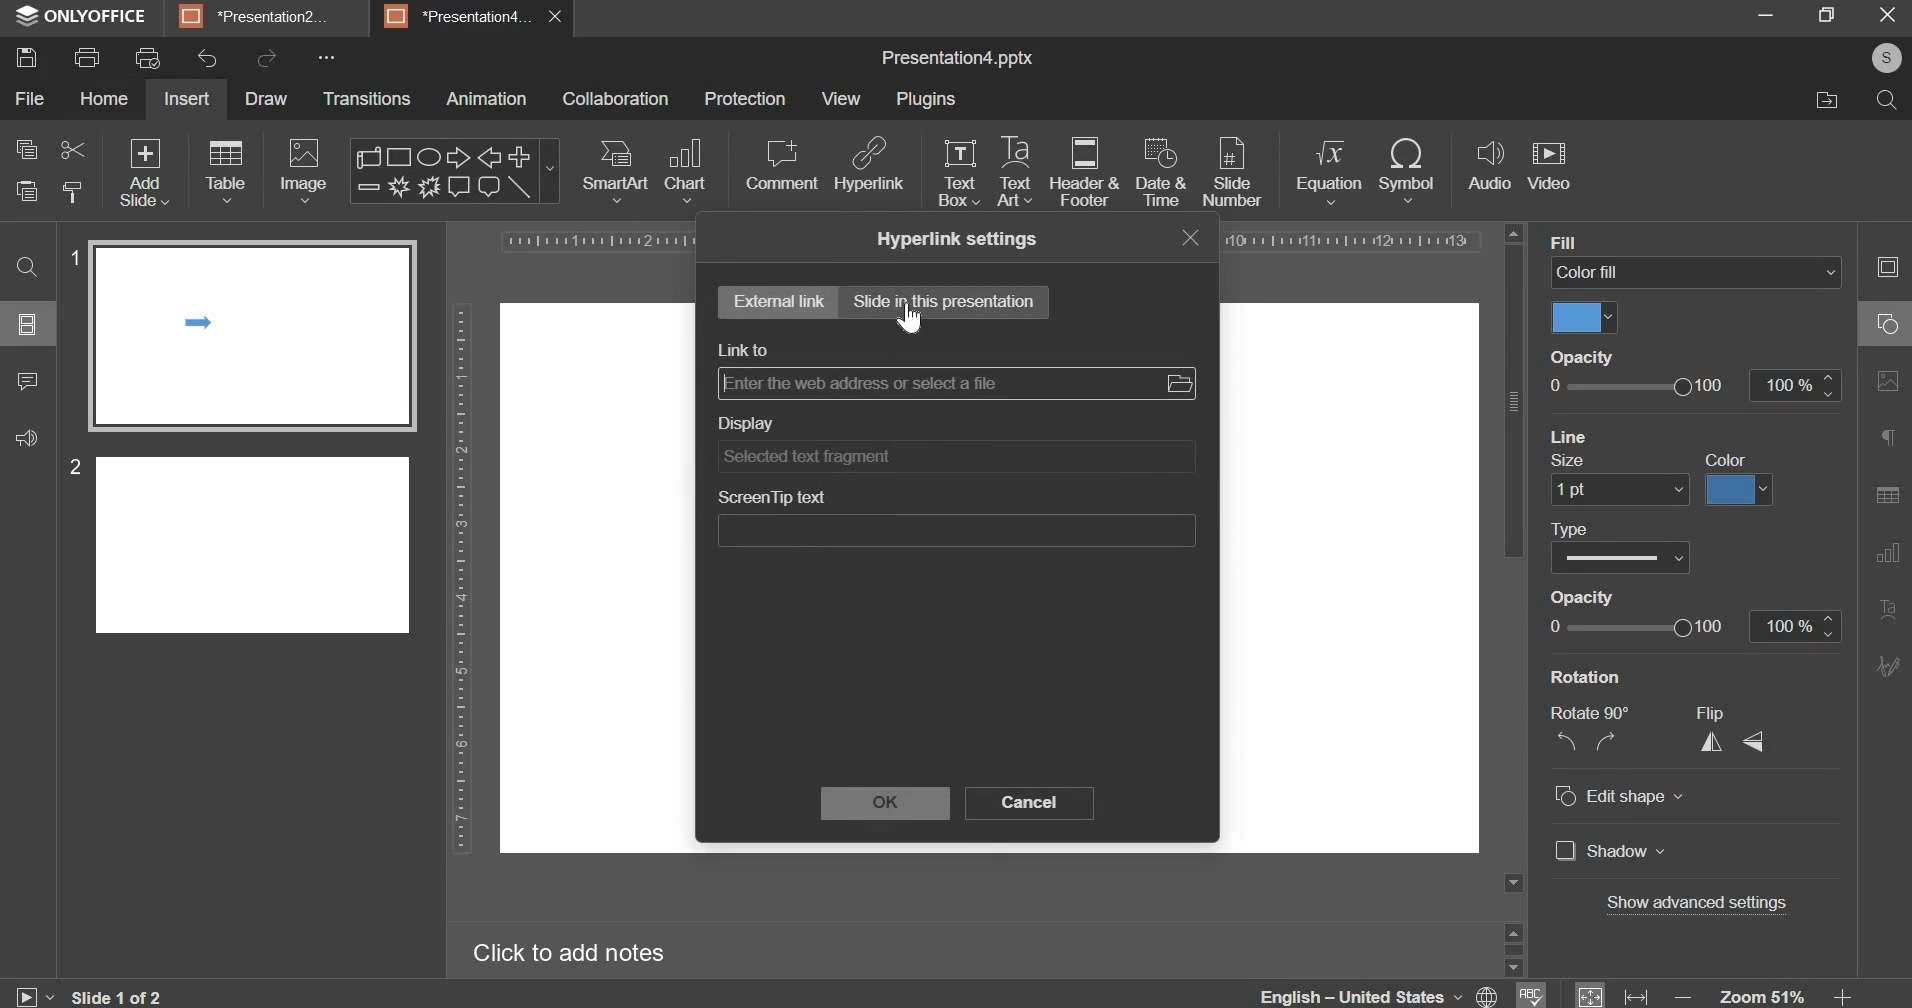 Image resolution: width=1912 pixels, height=1008 pixels. Describe the element at coordinates (1606, 851) in the screenshot. I see `] Shadow` at that location.